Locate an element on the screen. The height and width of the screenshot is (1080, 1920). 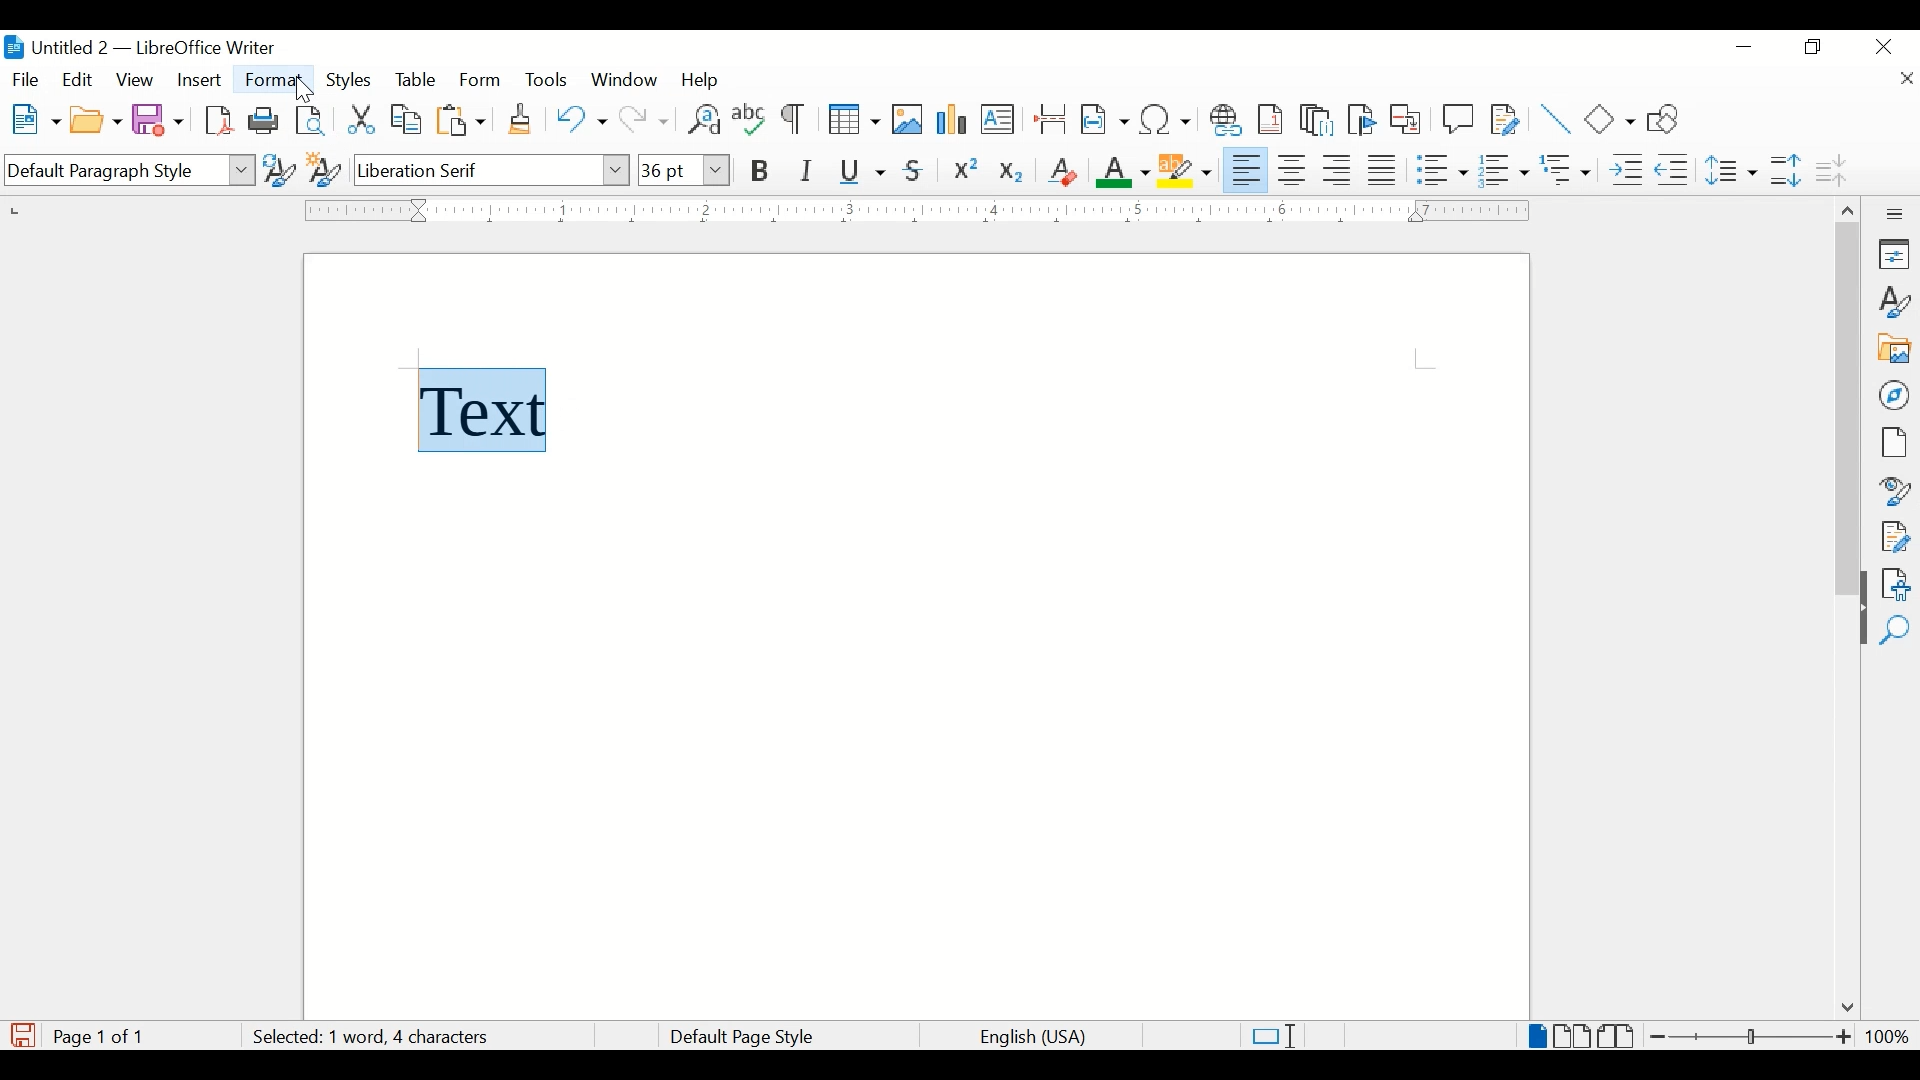
zoom slider is located at coordinates (1752, 1036).